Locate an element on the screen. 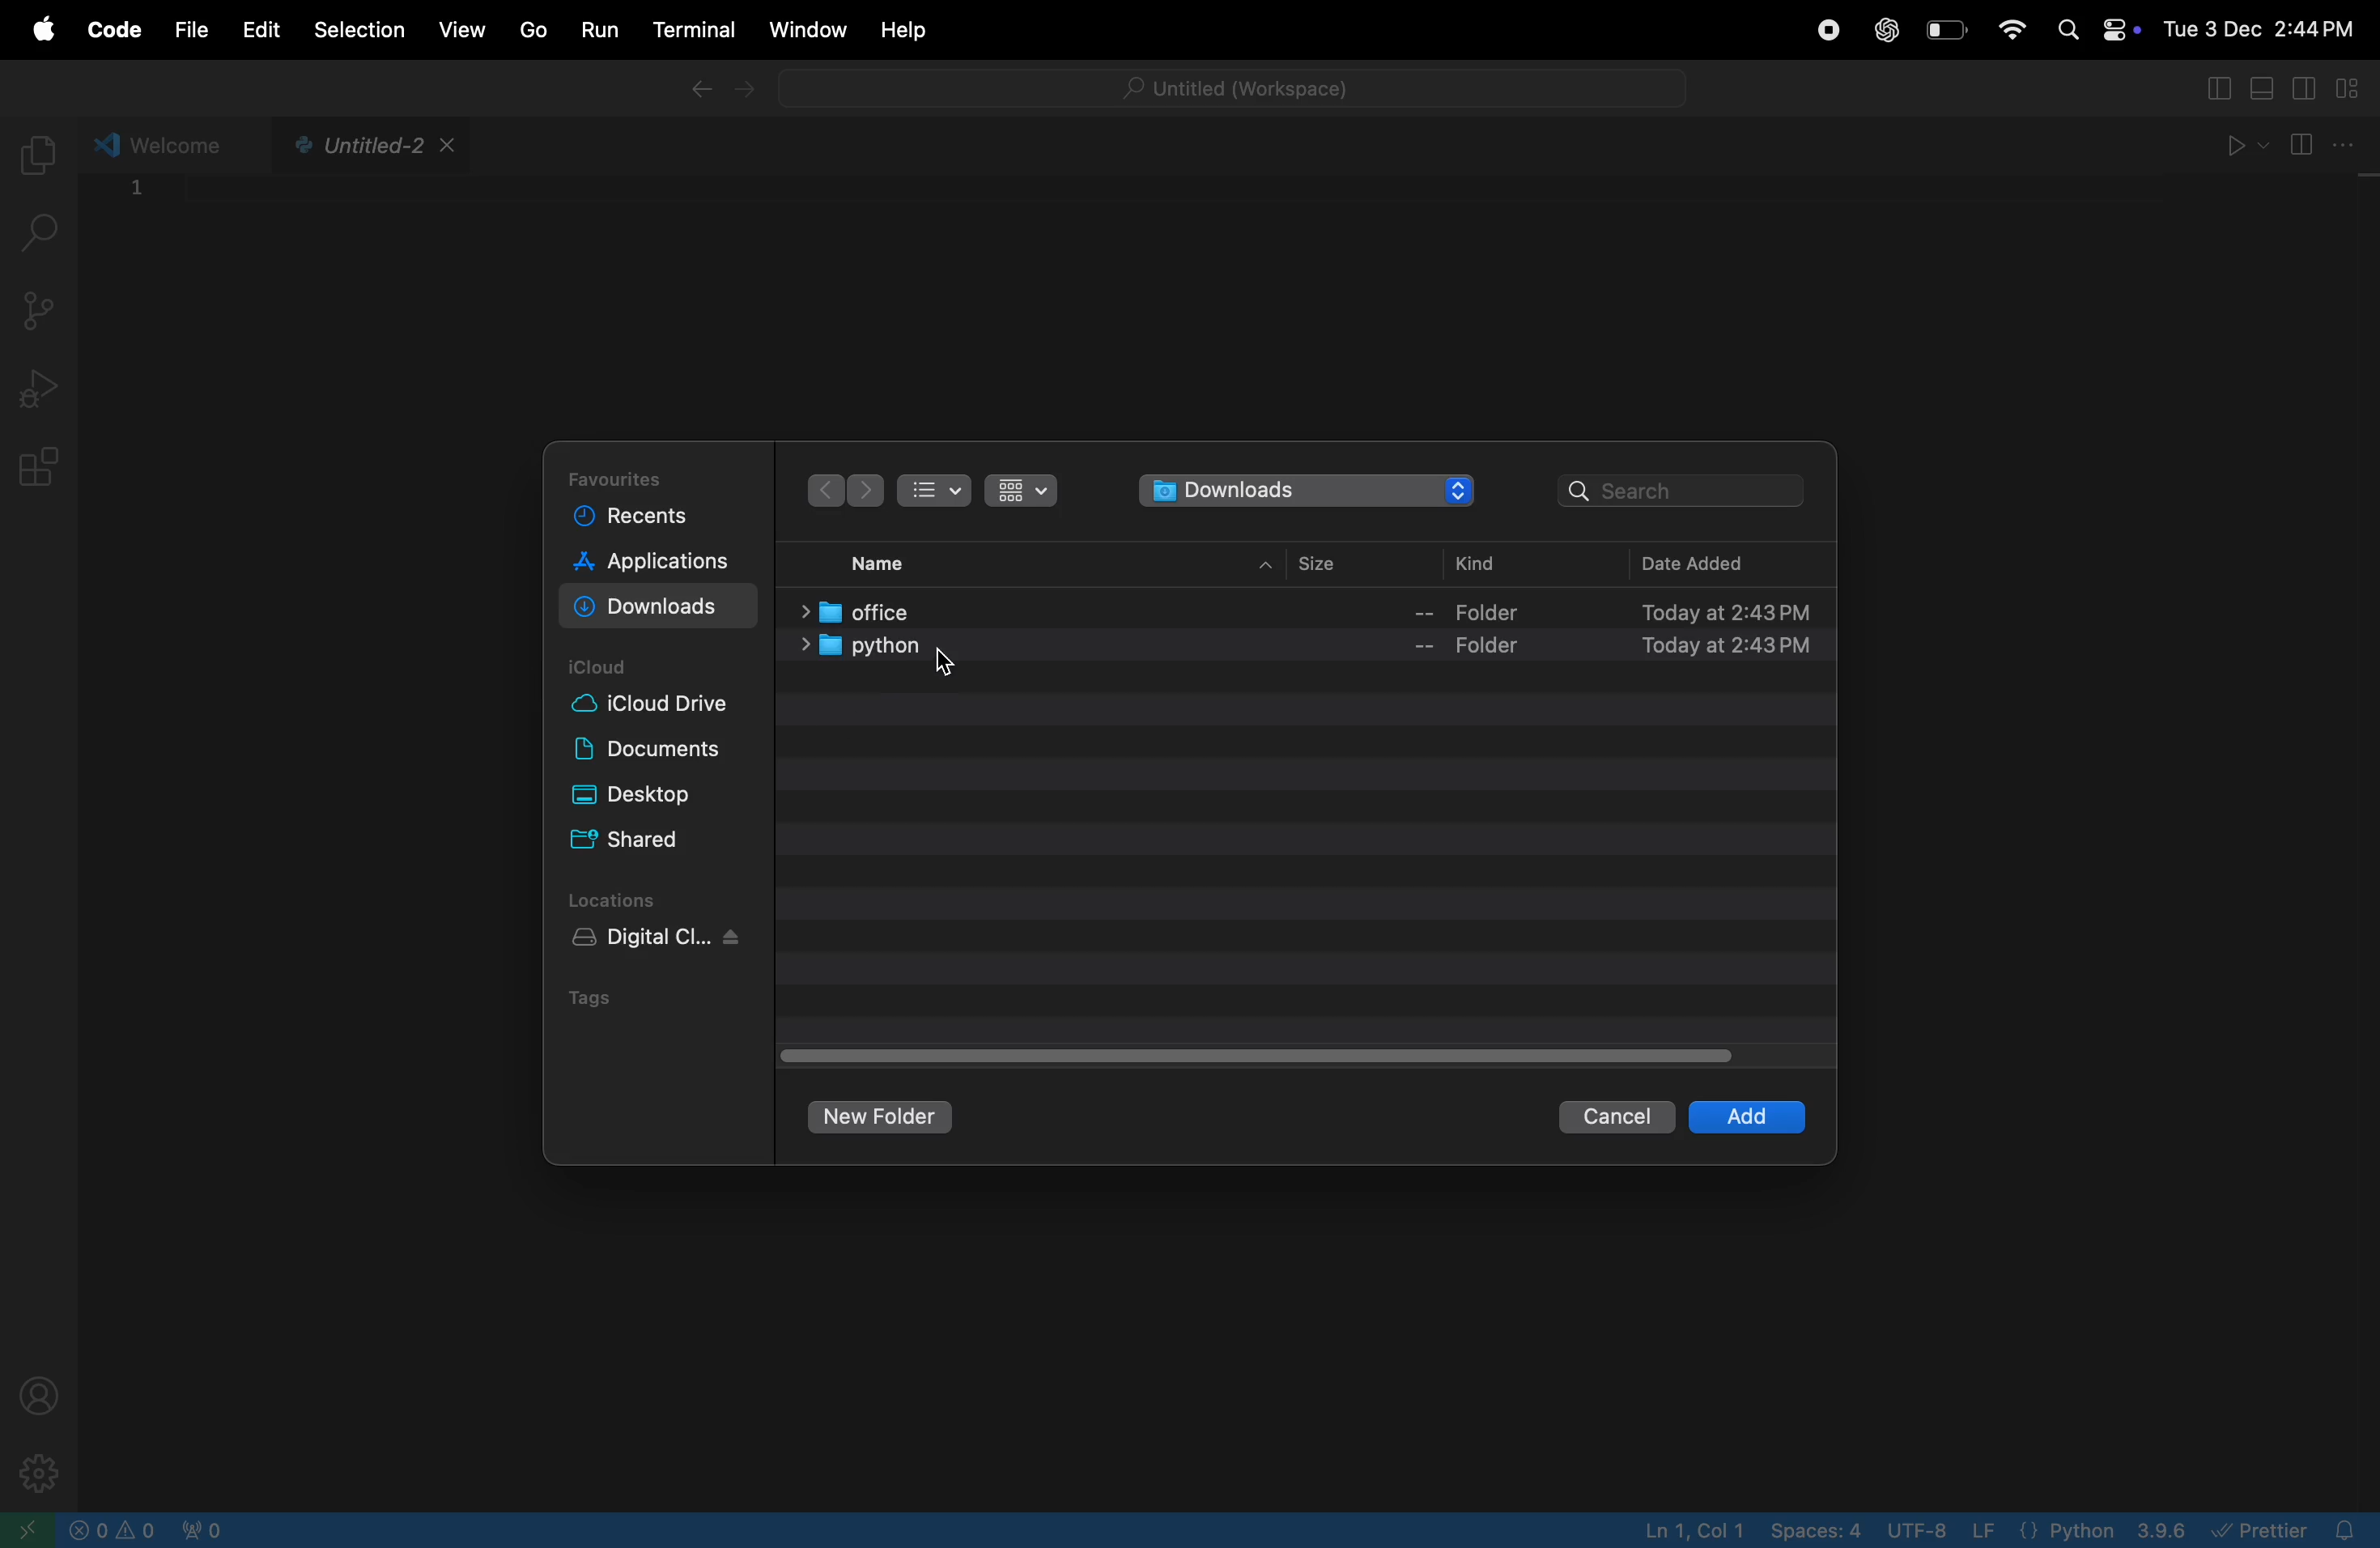 This screenshot has height=1548, width=2380. backwards is located at coordinates (822, 488).